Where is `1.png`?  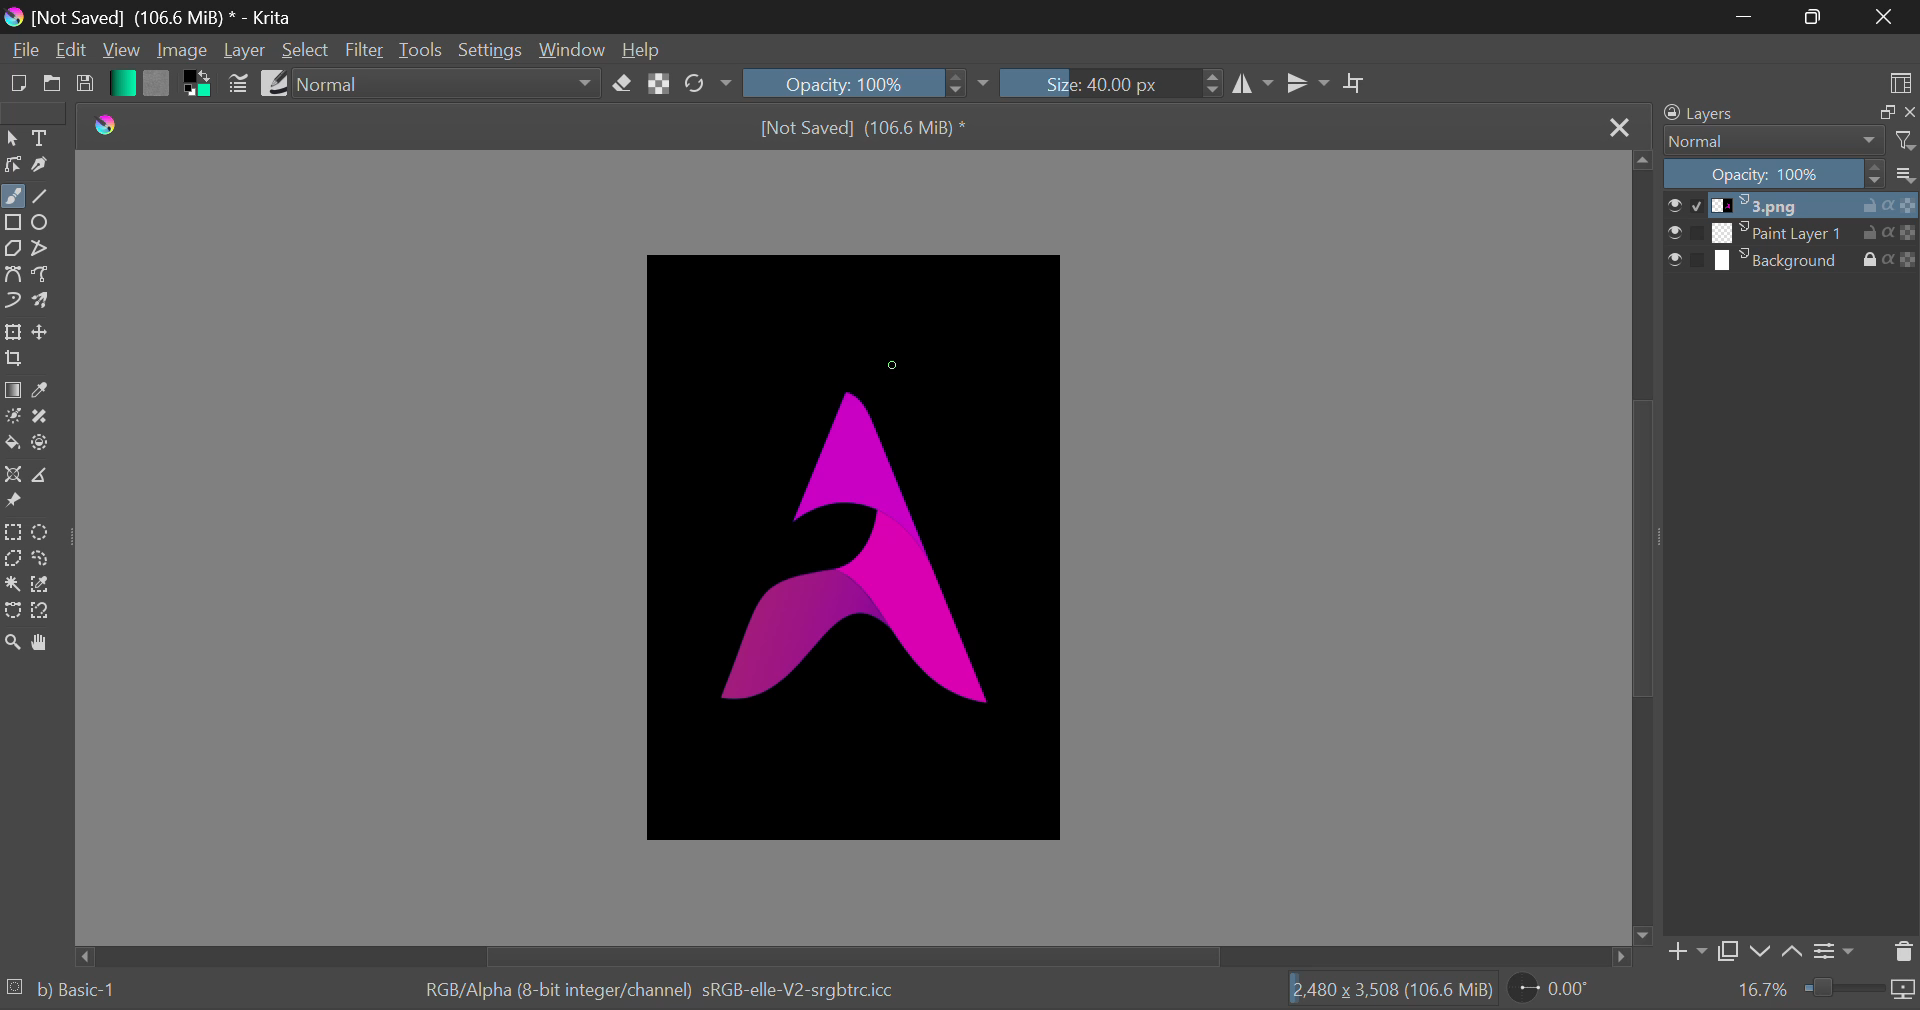
1.png is located at coordinates (1792, 206).